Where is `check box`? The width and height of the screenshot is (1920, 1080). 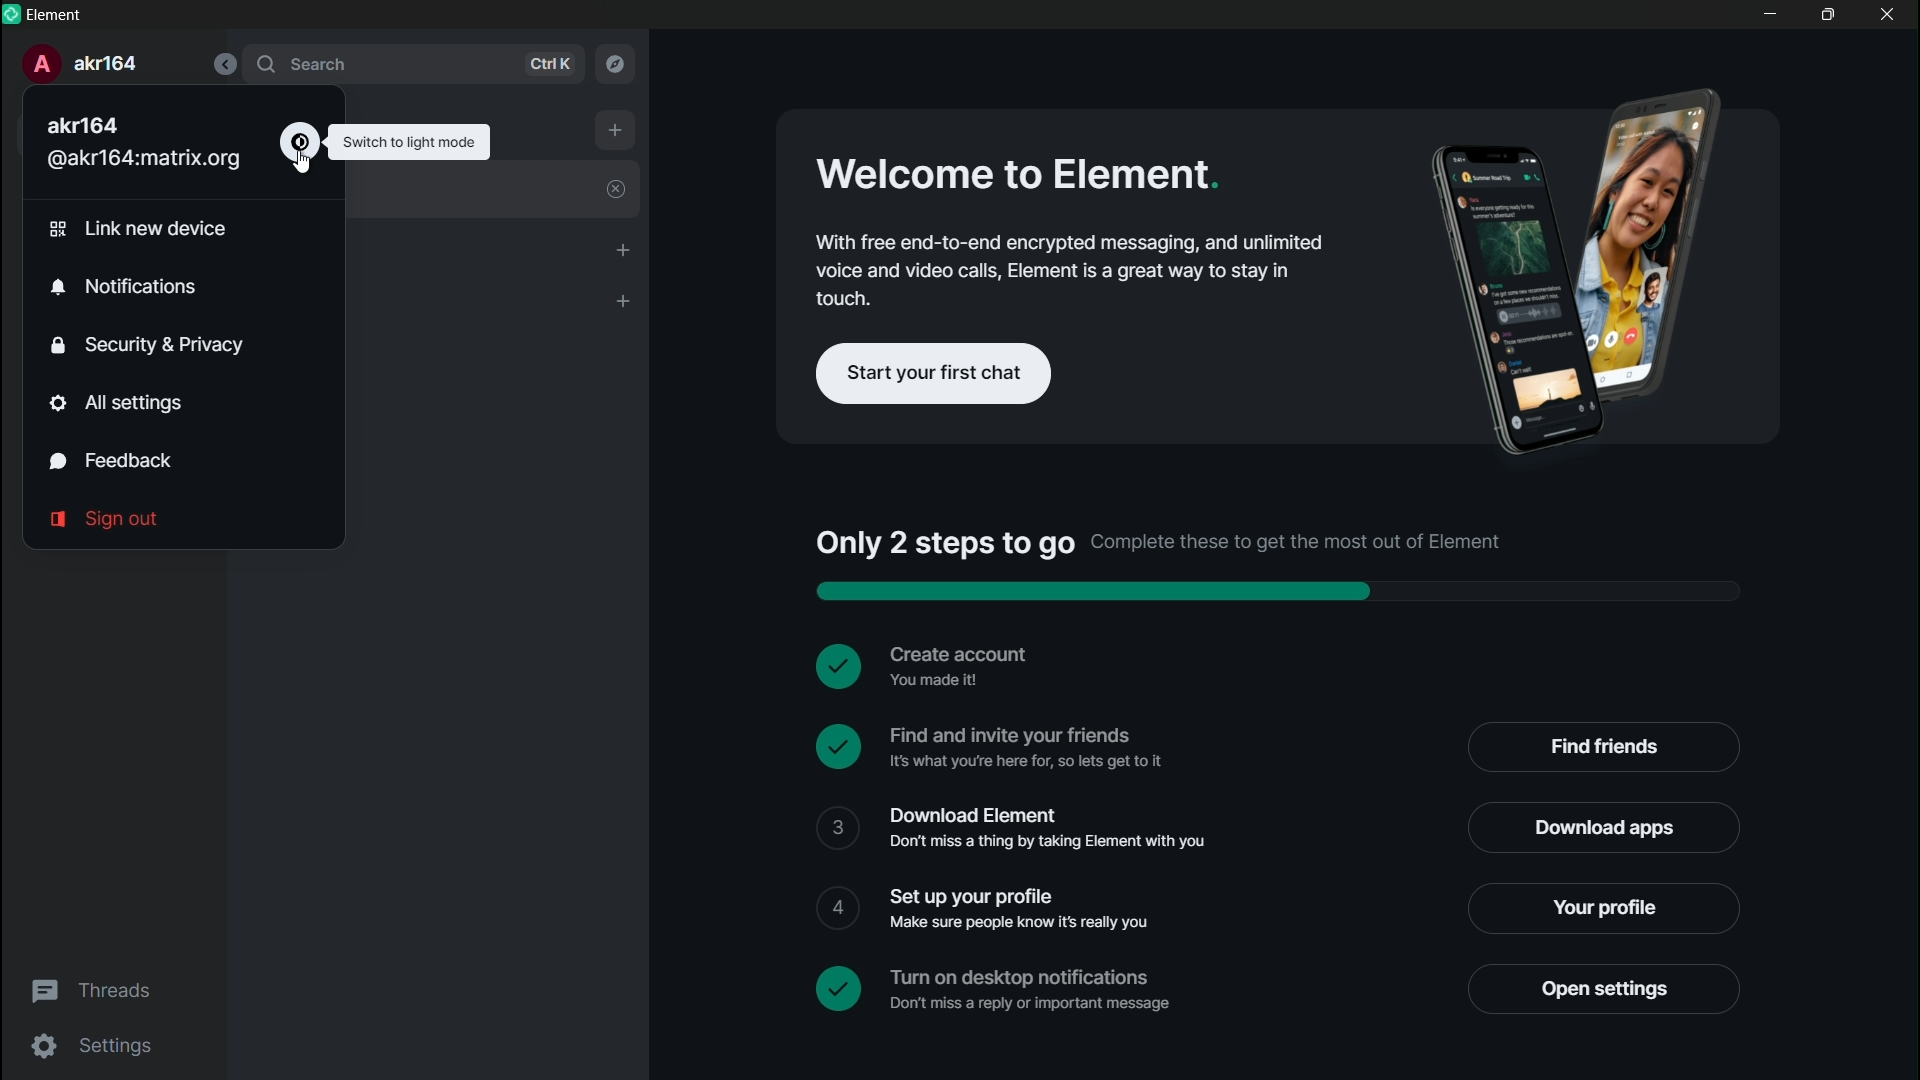
check box is located at coordinates (833, 829).